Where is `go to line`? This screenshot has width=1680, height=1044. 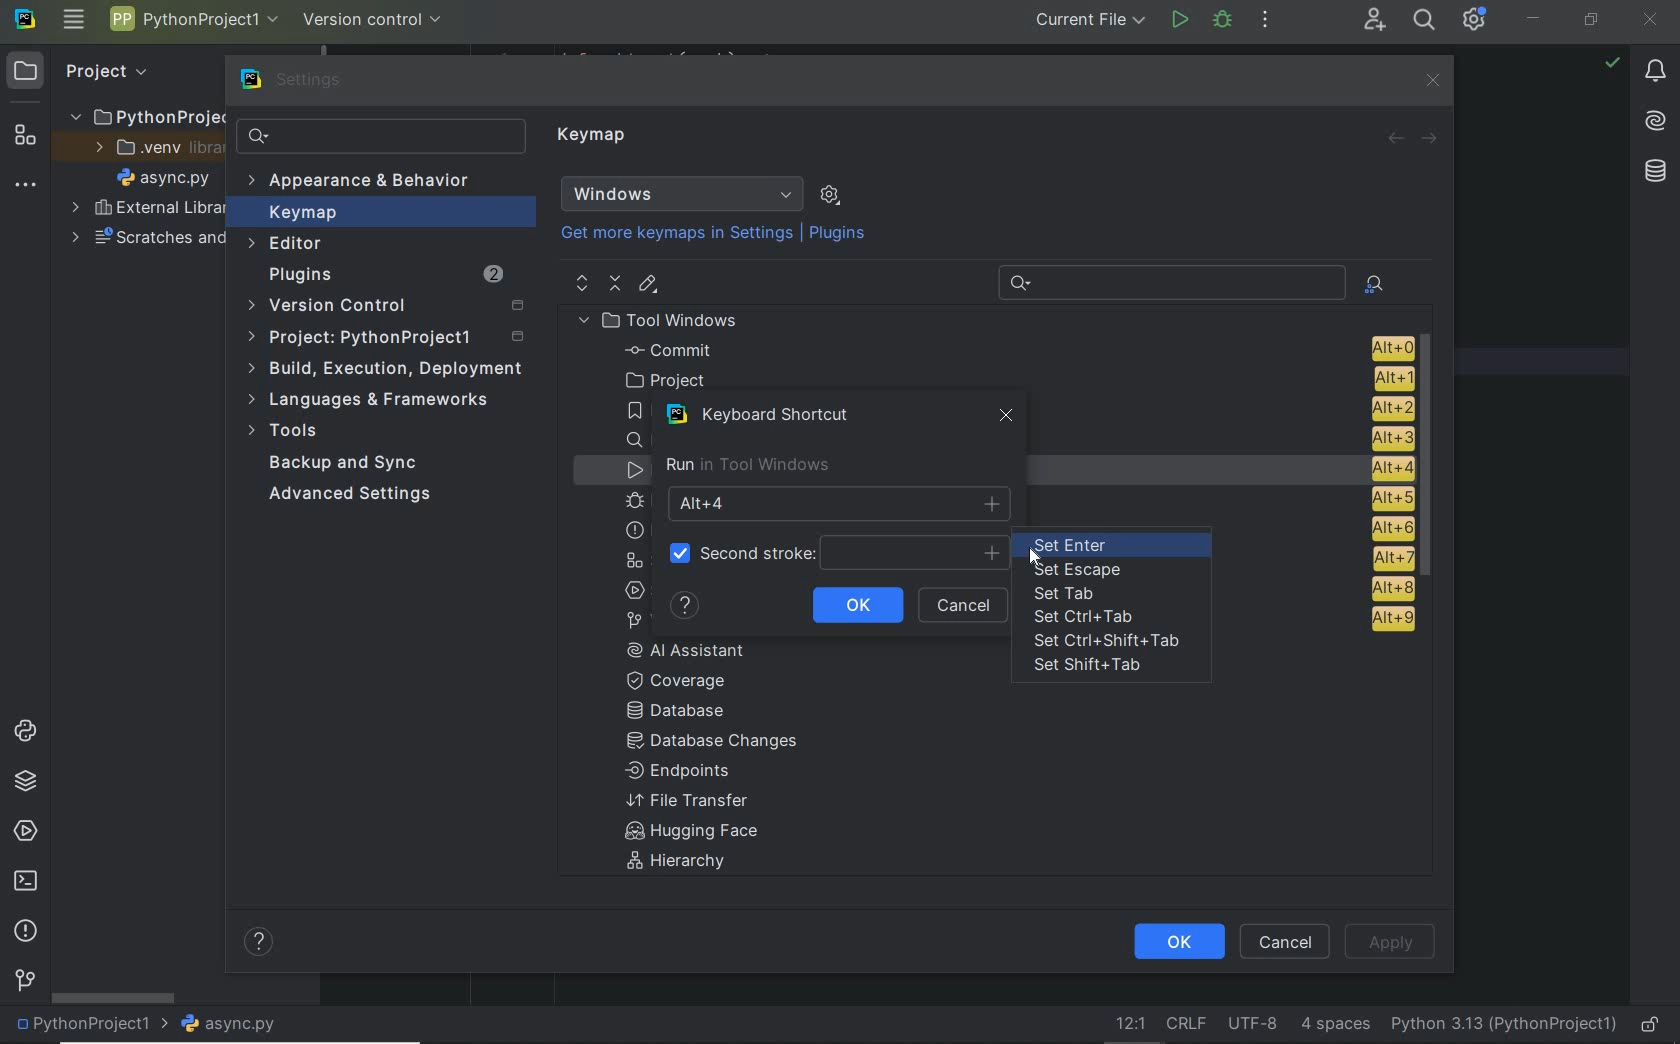
go to line is located at coordinates (1127, 1025).